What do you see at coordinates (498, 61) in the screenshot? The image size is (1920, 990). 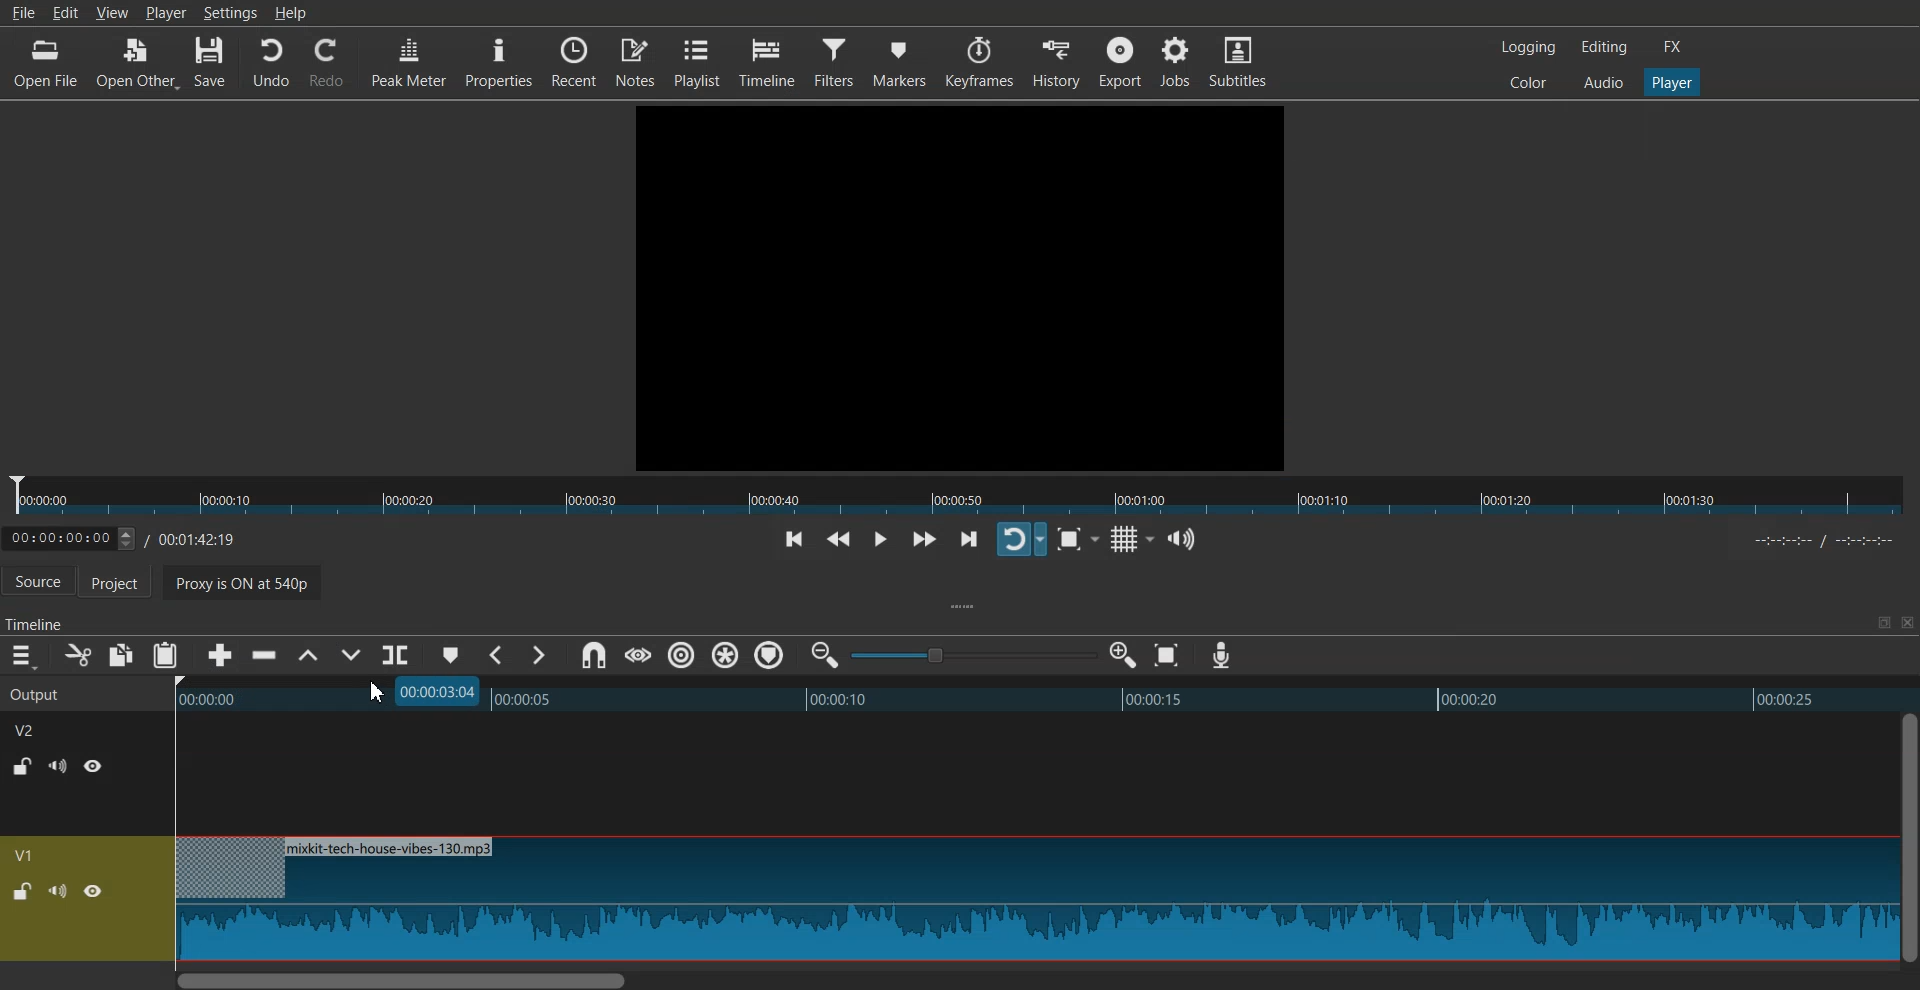 I see `Properties` at bounding box center [498, 61].